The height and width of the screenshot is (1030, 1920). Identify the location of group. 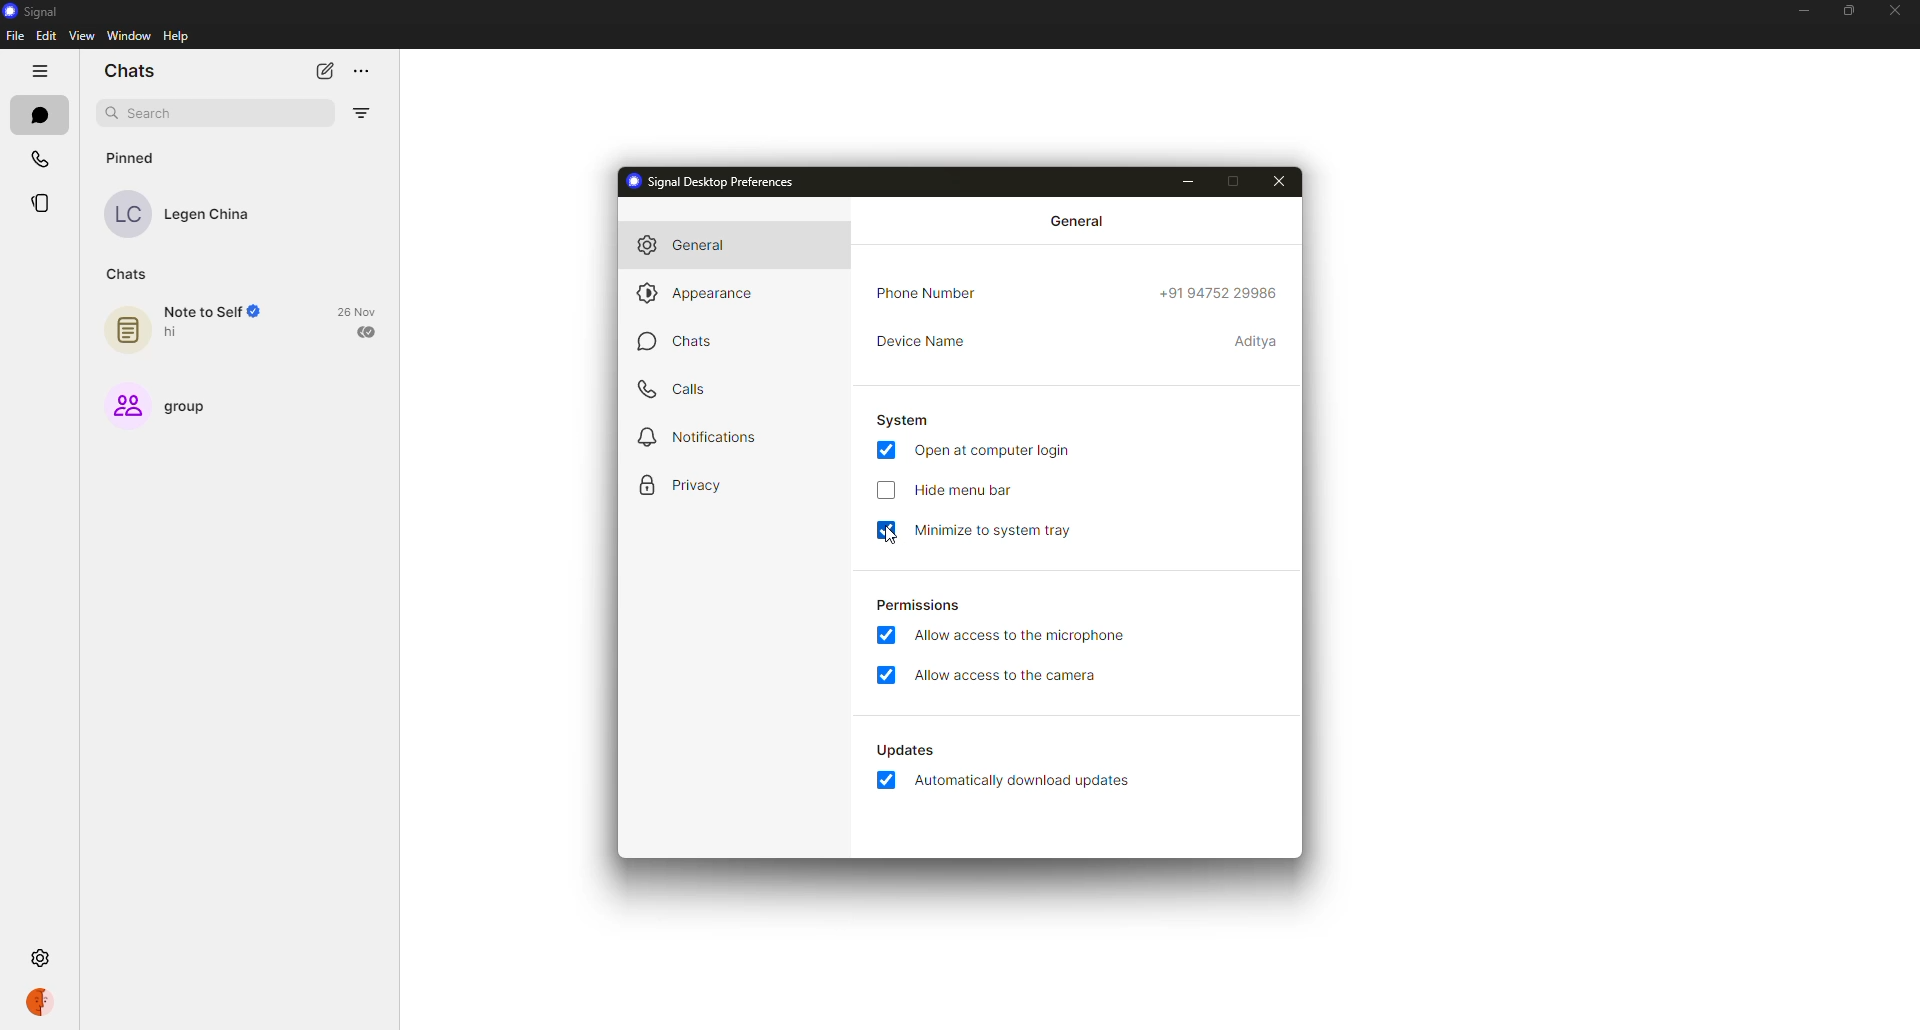
(169, 405).